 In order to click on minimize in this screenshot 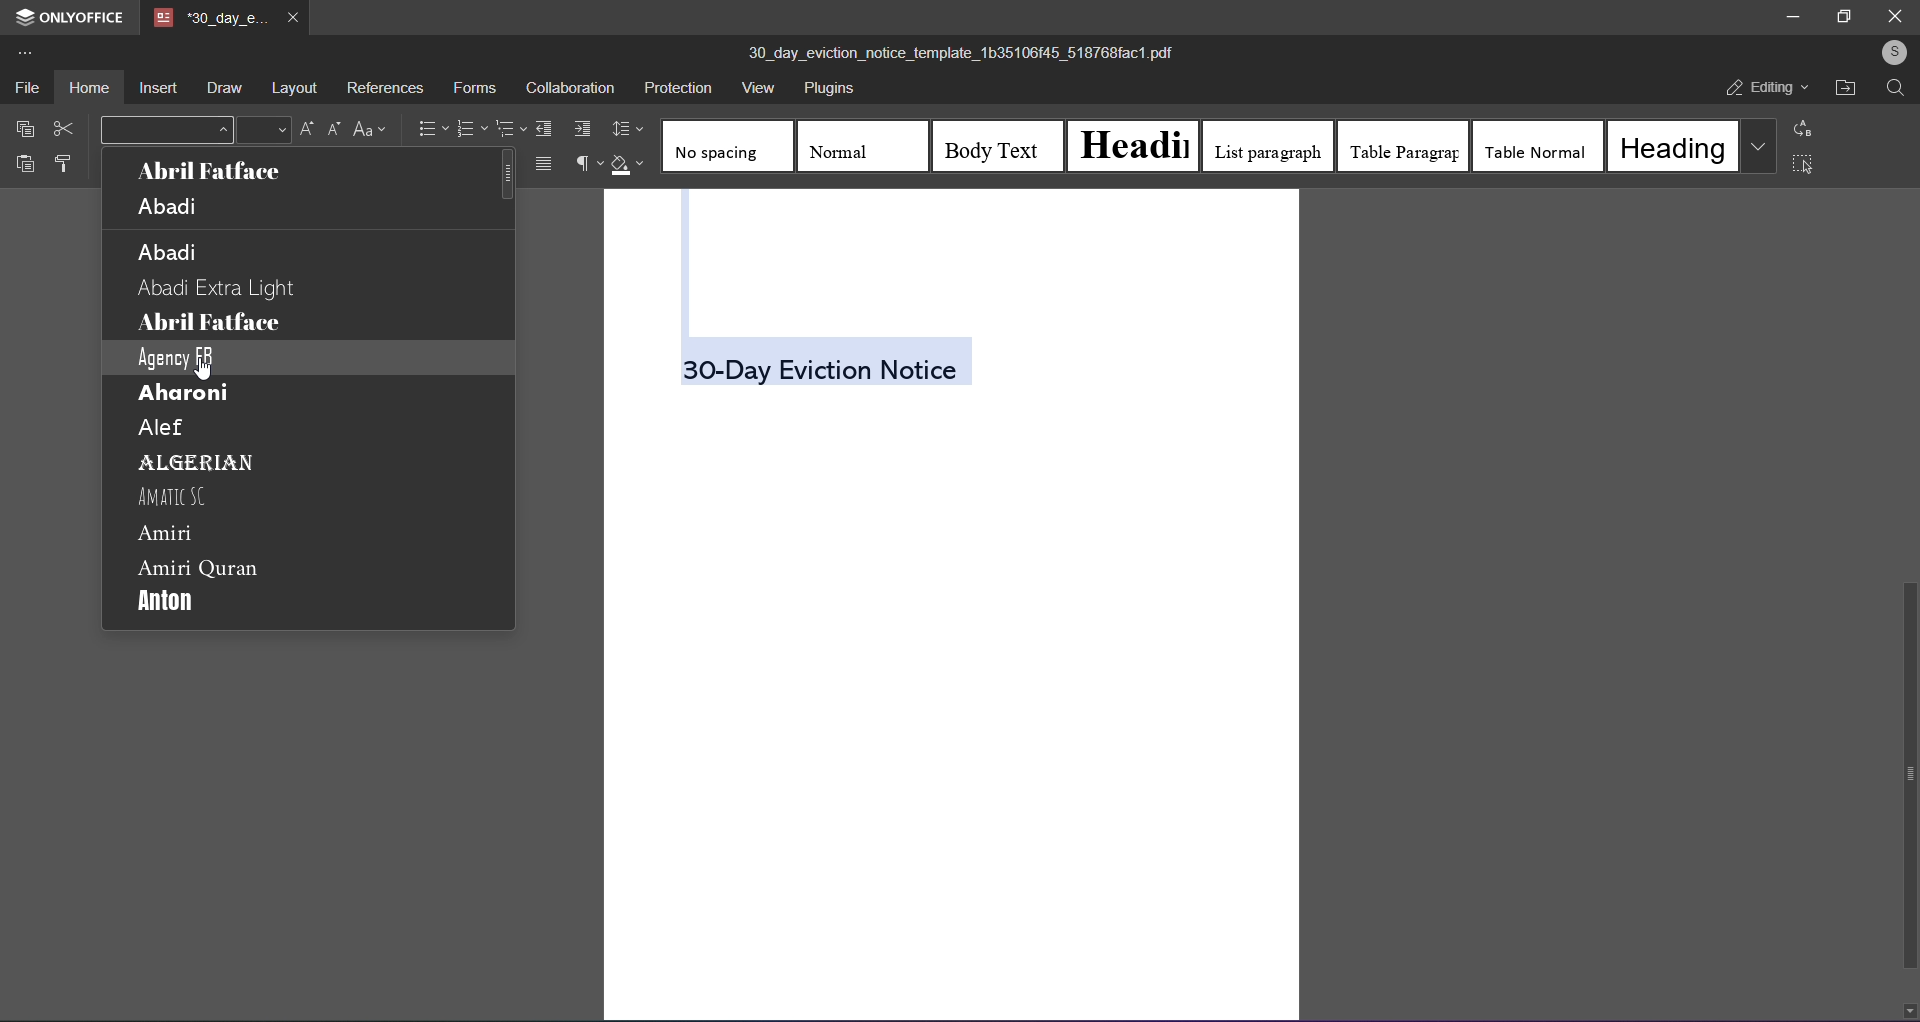, I will do `click(1797, 15)`.